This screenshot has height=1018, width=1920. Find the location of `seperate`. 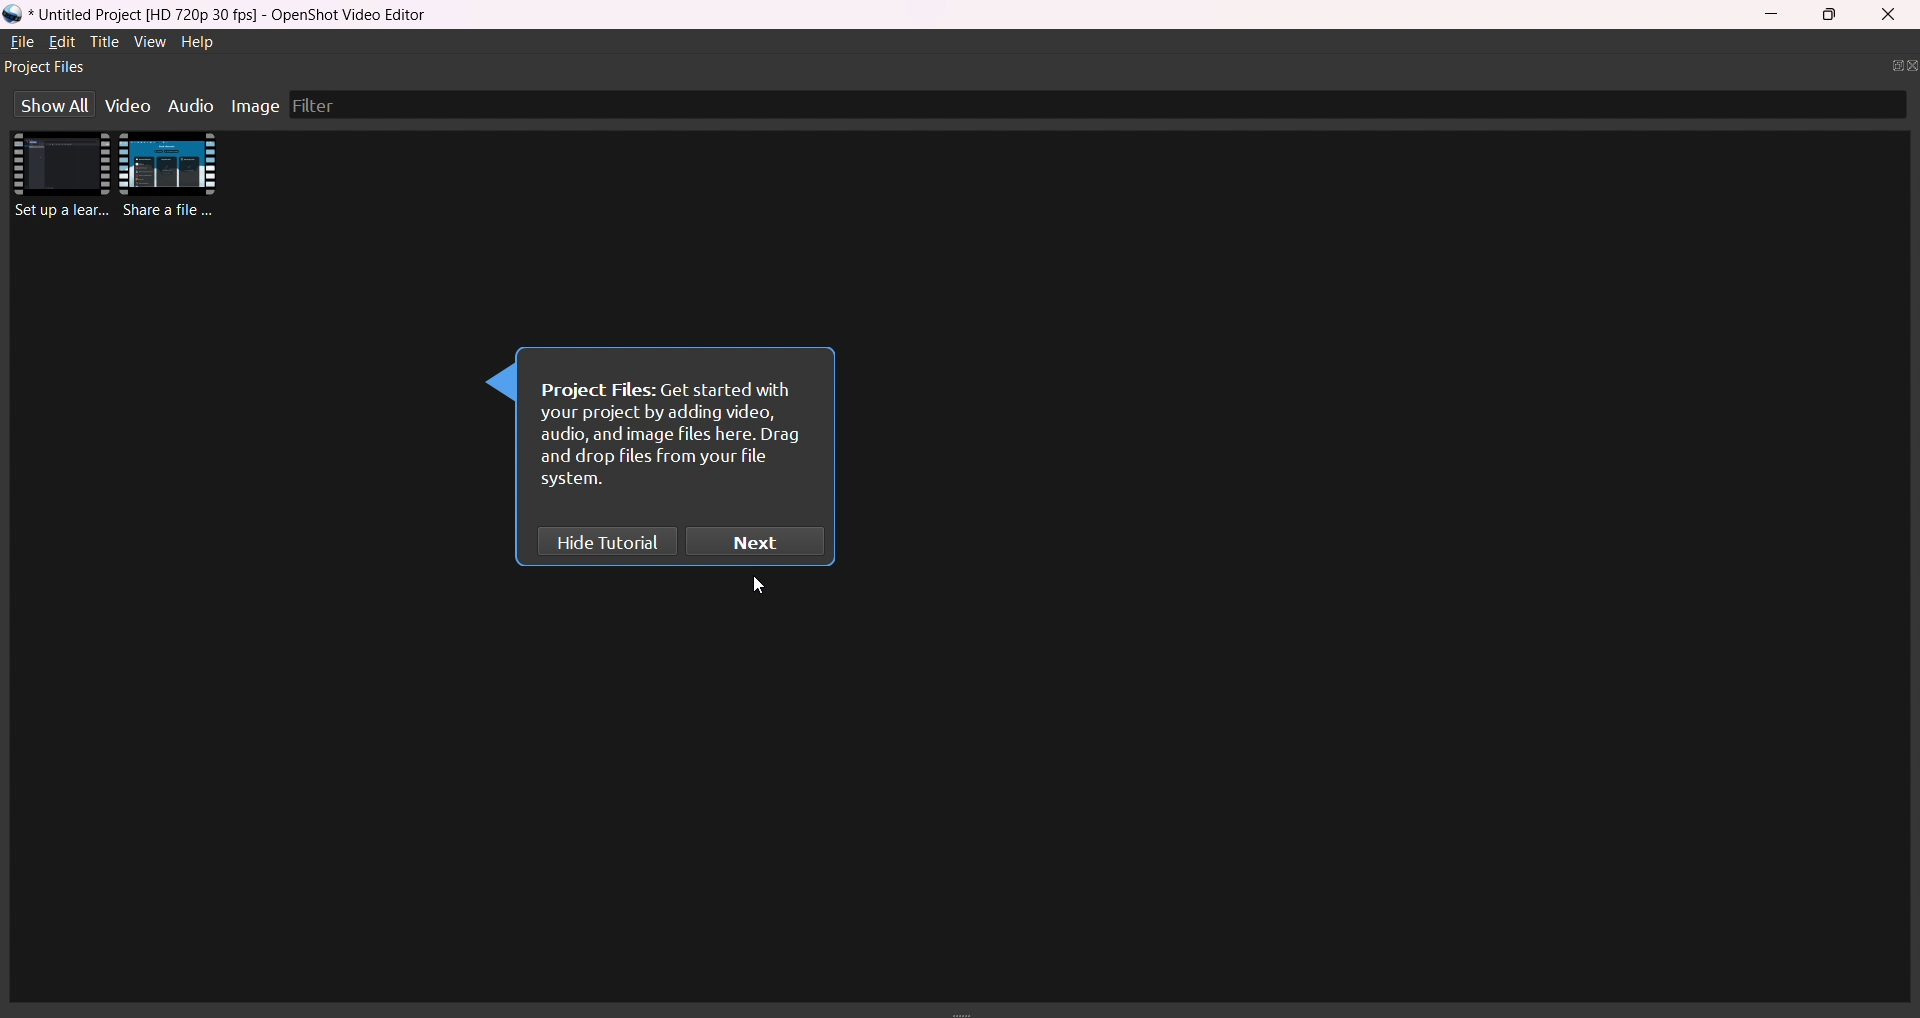

seperate is located at coordinates (1894, 64).